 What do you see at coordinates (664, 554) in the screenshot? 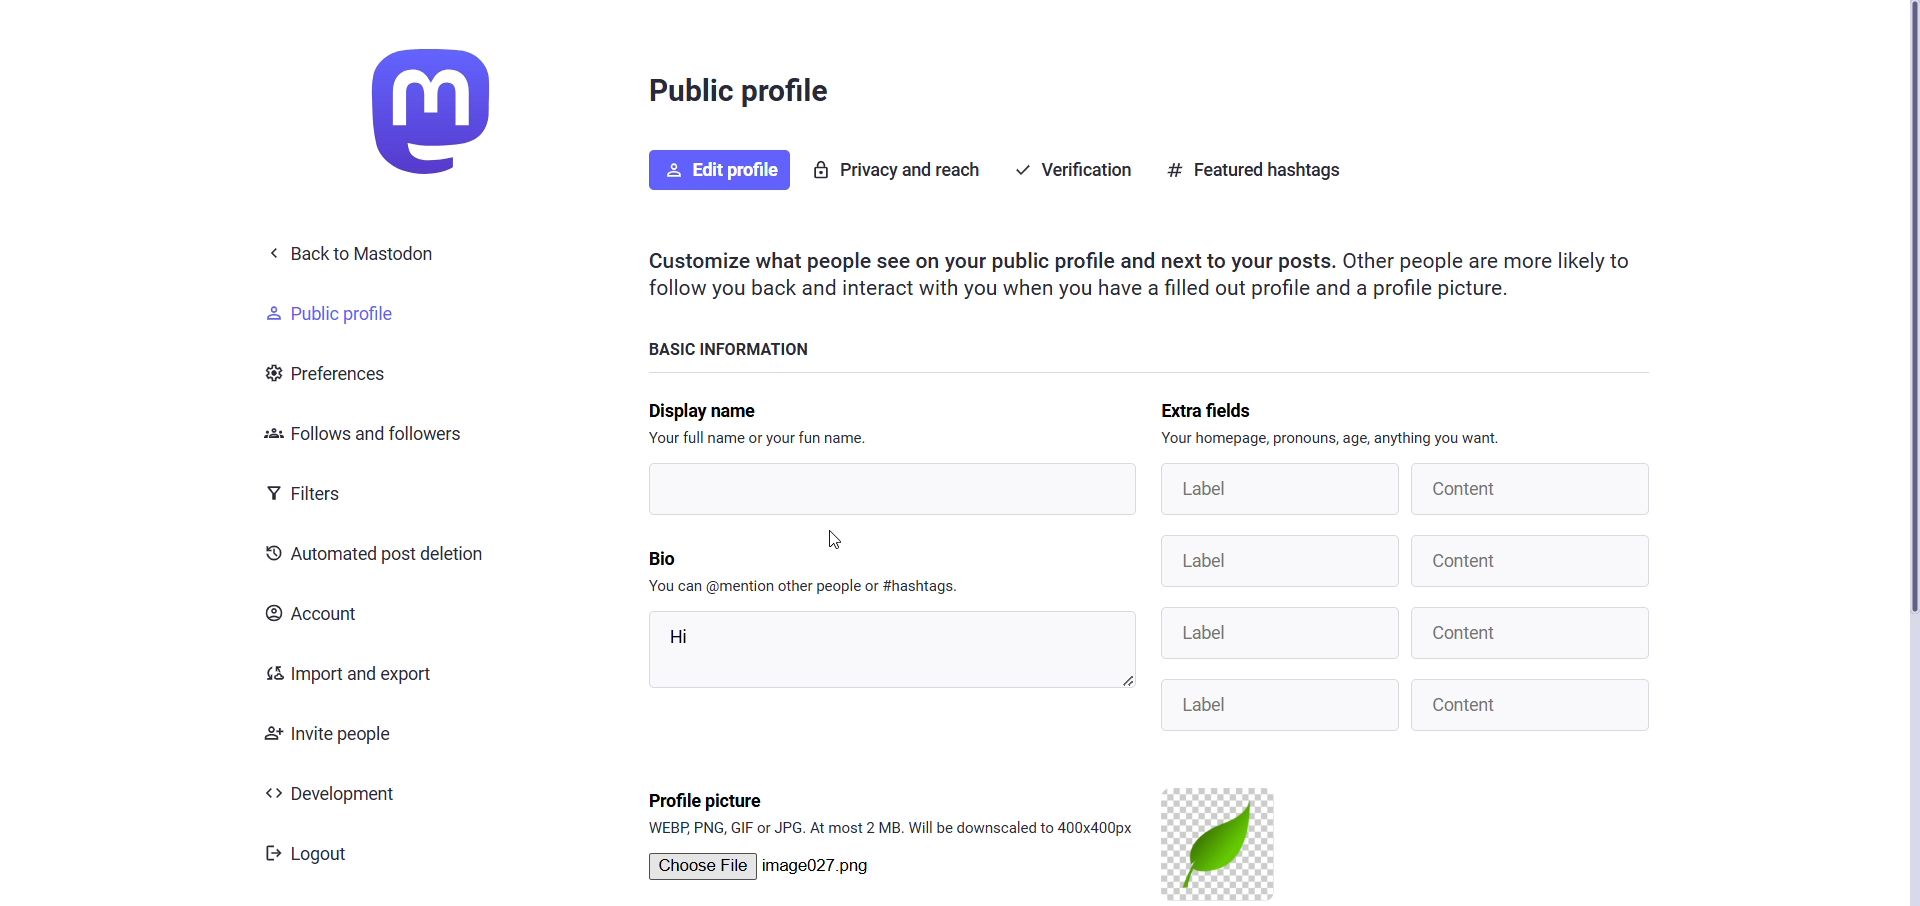
I see `bio` at bounding box center [664, 554].